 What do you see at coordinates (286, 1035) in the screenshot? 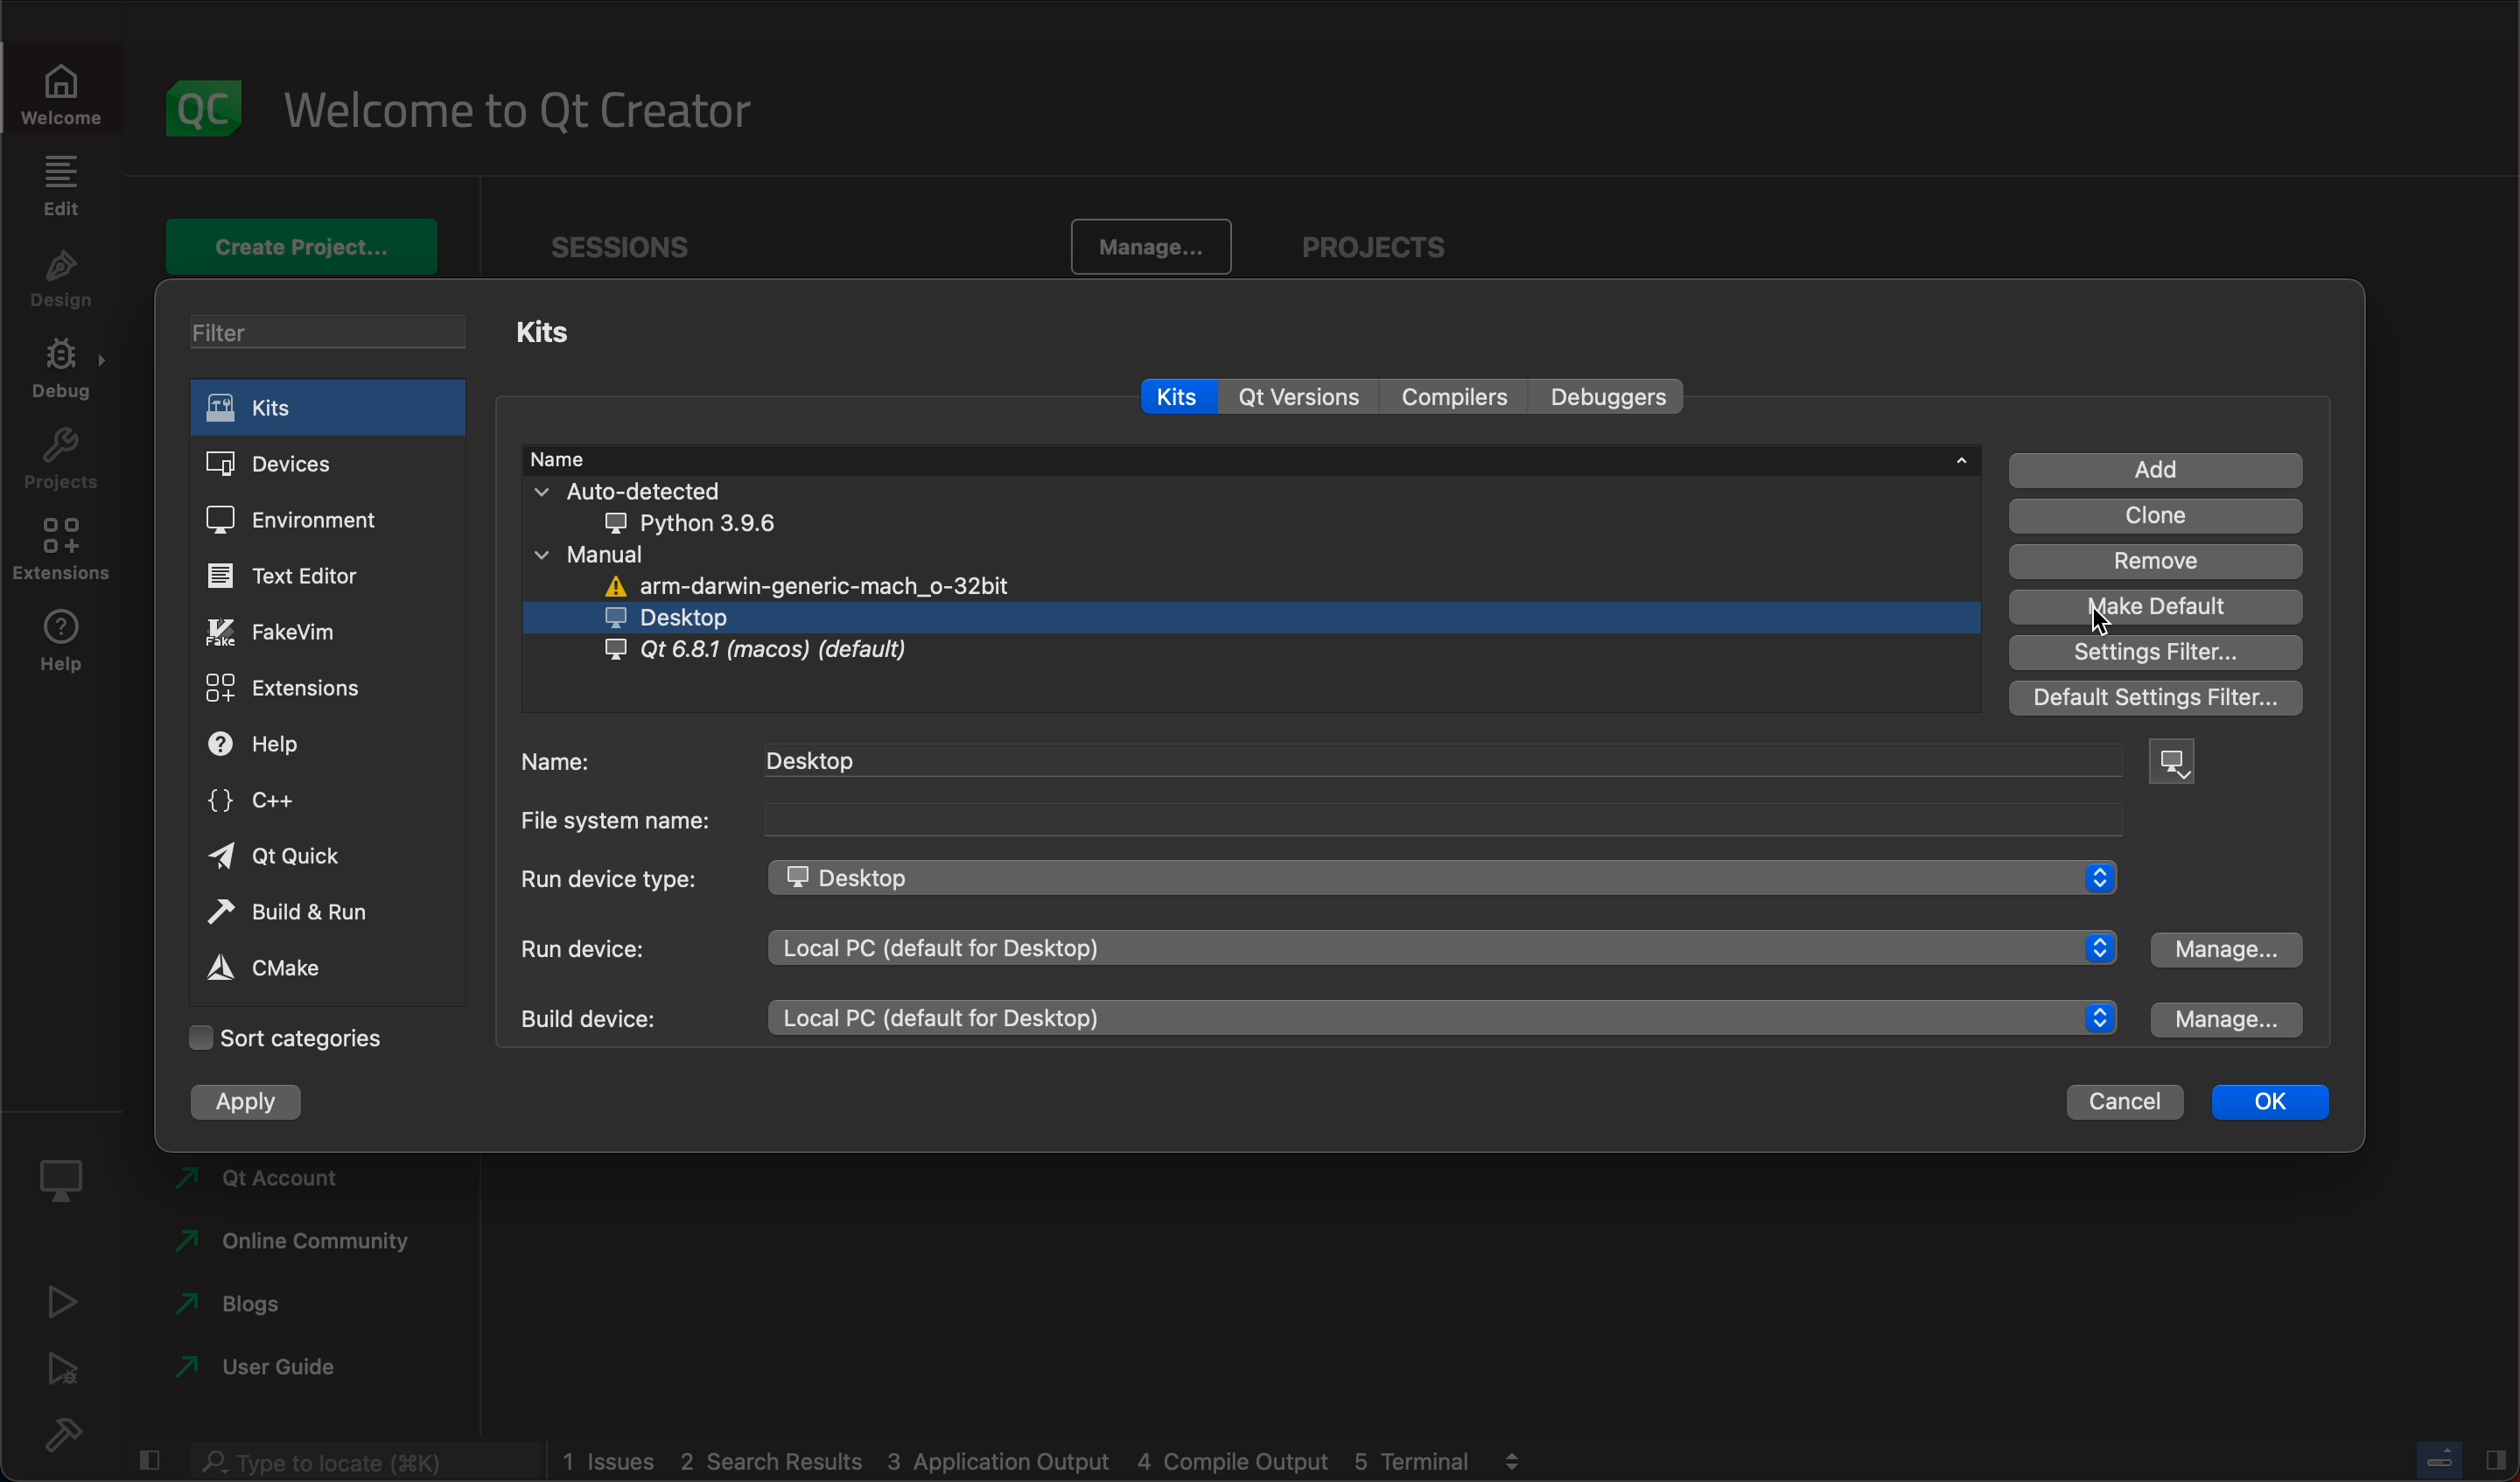
I see `sort categories` at bounding box center [286, 1035].